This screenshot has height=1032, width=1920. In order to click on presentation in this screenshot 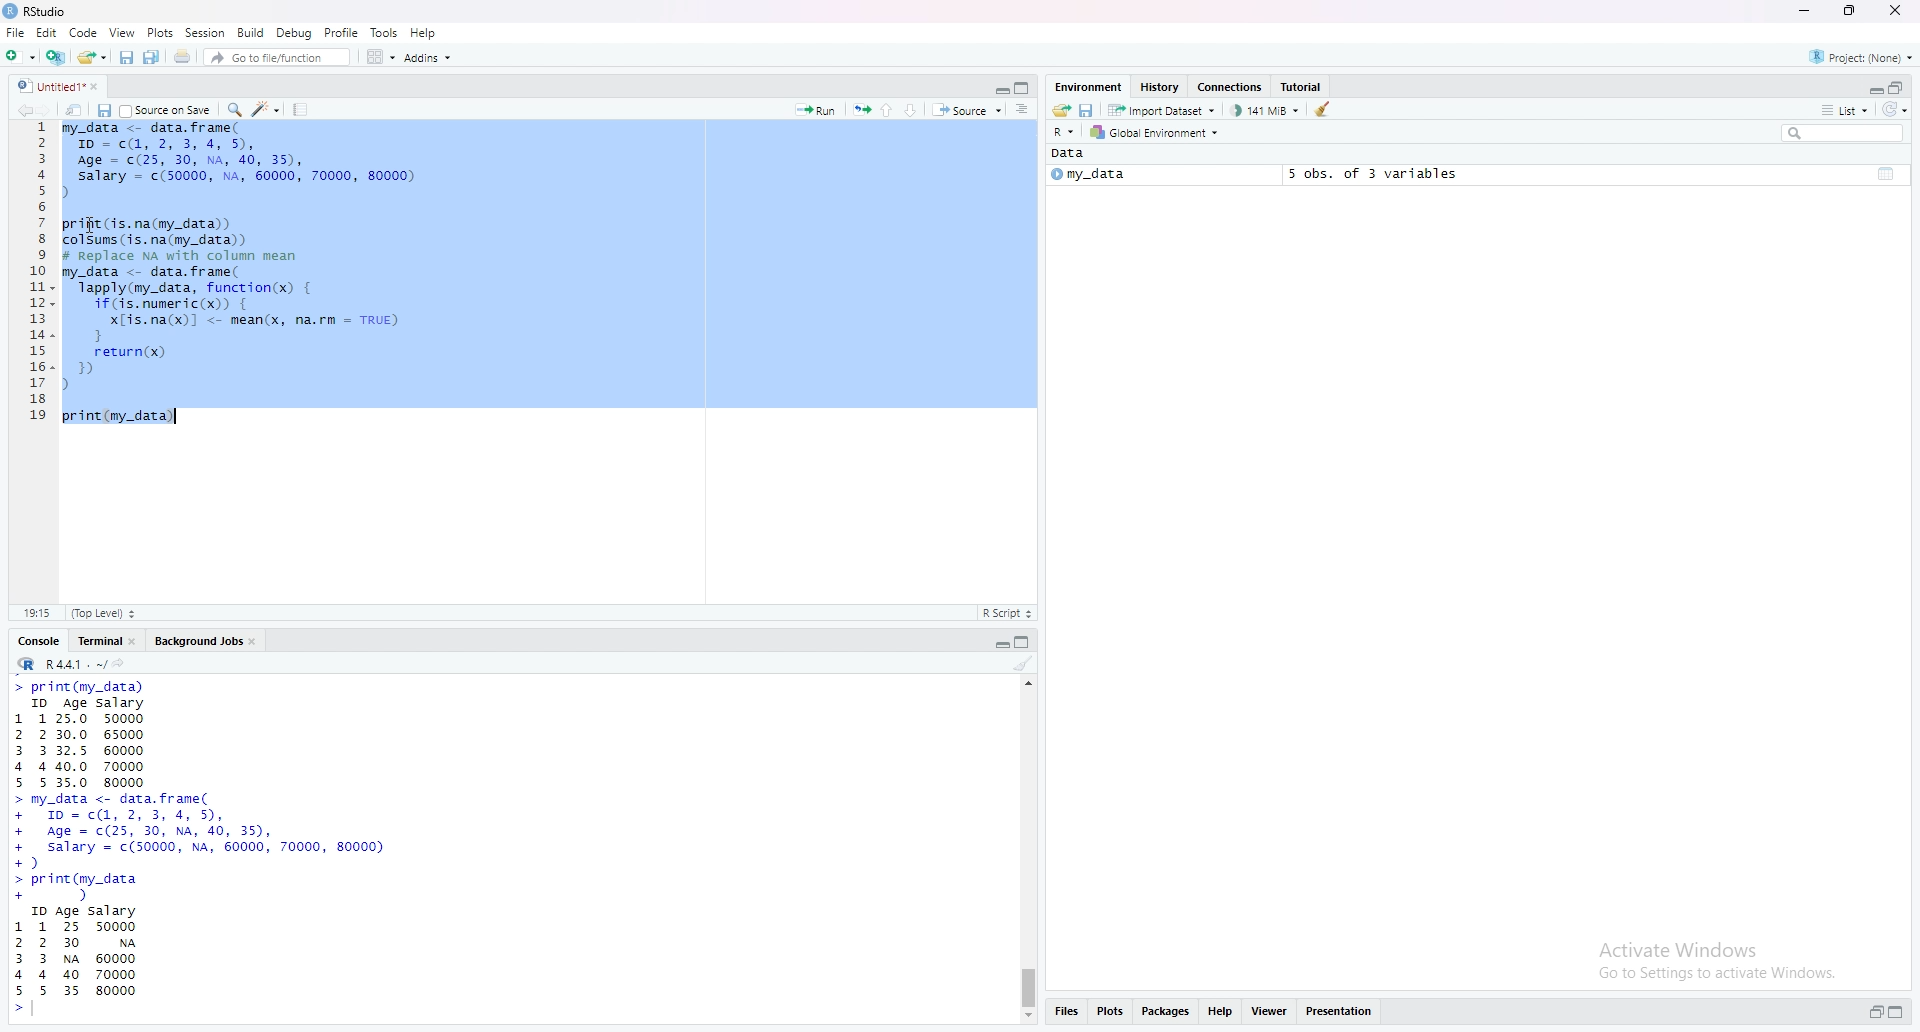, I will do `click(1346, 1011)`.